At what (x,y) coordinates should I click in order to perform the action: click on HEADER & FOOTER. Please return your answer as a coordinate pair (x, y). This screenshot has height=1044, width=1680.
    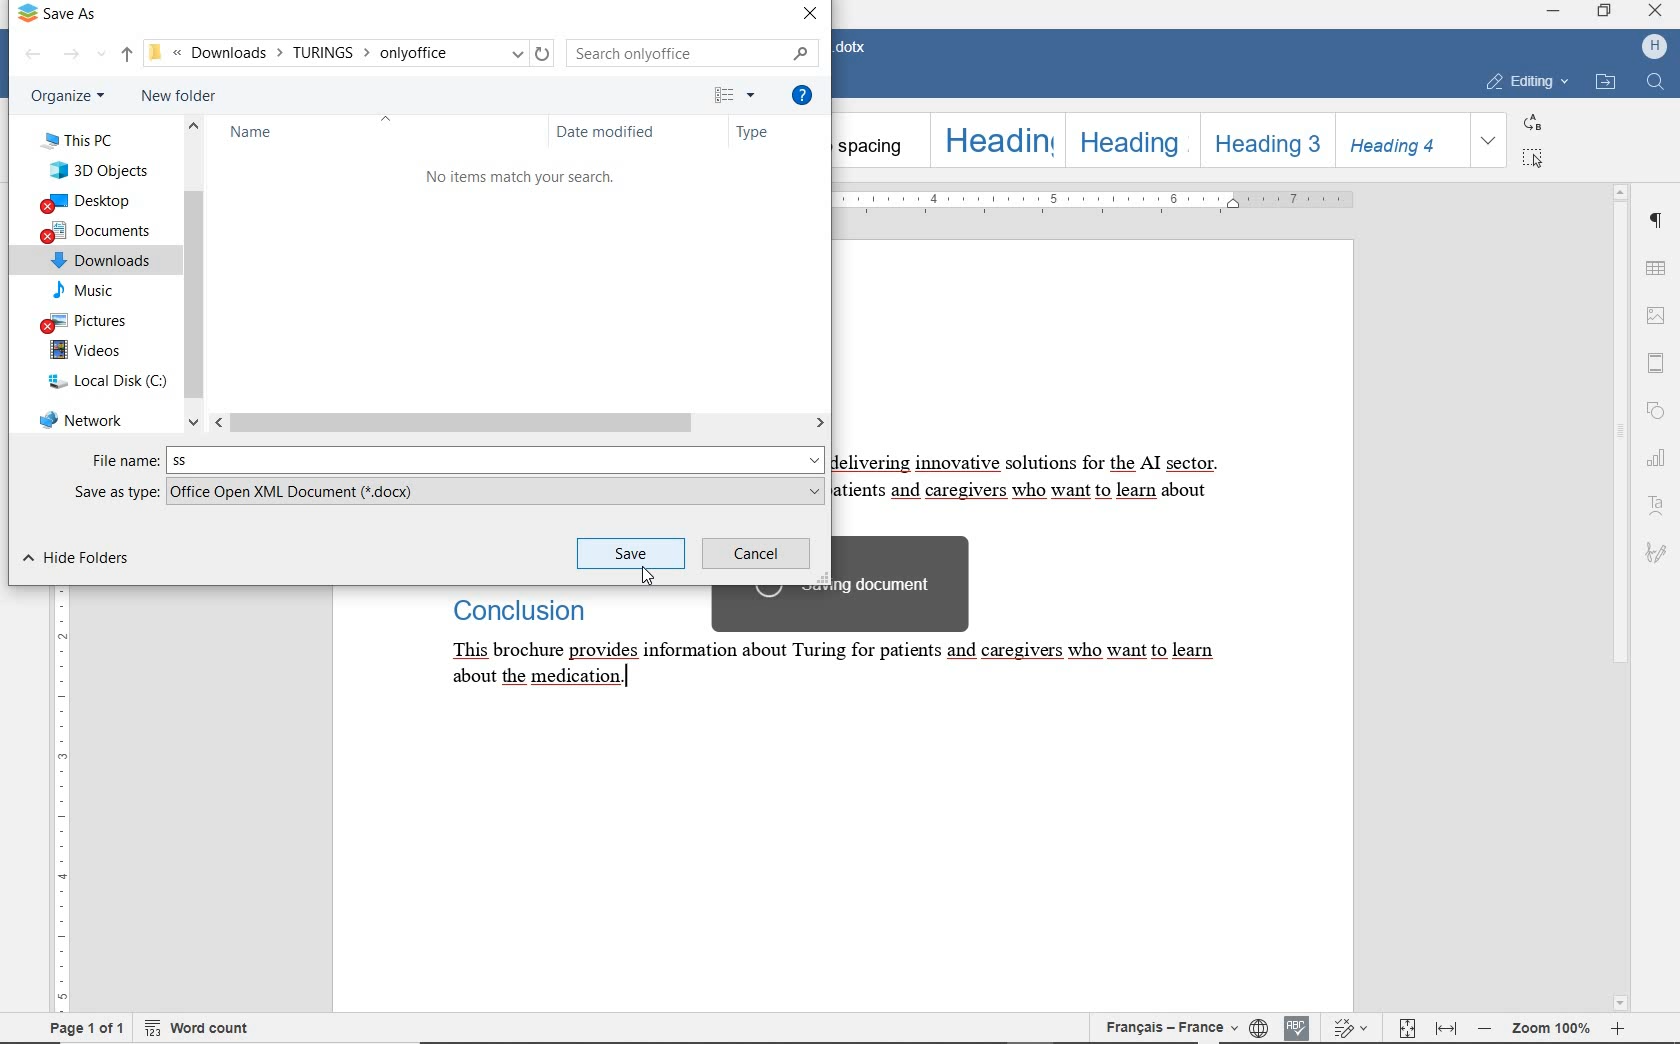
    Looking at the image, I should click on (1657, 364).